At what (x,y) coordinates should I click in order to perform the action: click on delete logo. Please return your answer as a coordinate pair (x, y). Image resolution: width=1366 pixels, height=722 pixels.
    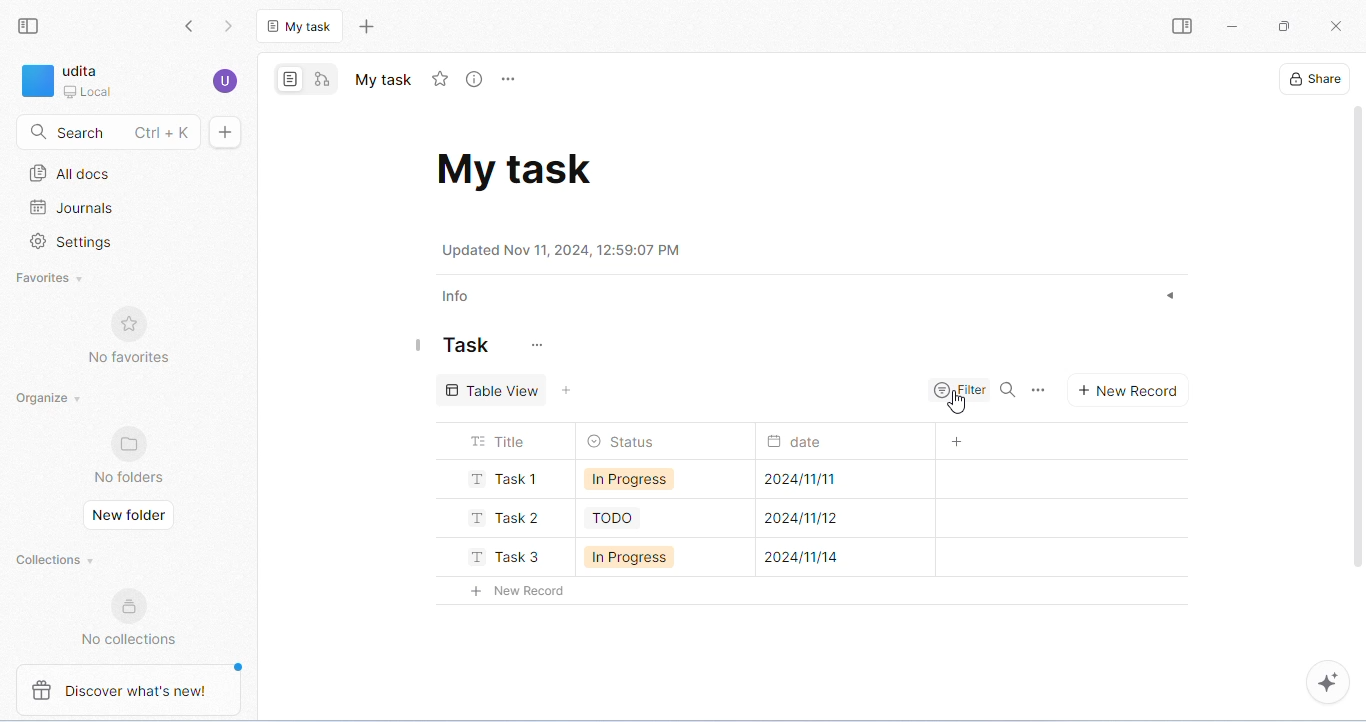
    Looking at the image, I should click on (33, 690).